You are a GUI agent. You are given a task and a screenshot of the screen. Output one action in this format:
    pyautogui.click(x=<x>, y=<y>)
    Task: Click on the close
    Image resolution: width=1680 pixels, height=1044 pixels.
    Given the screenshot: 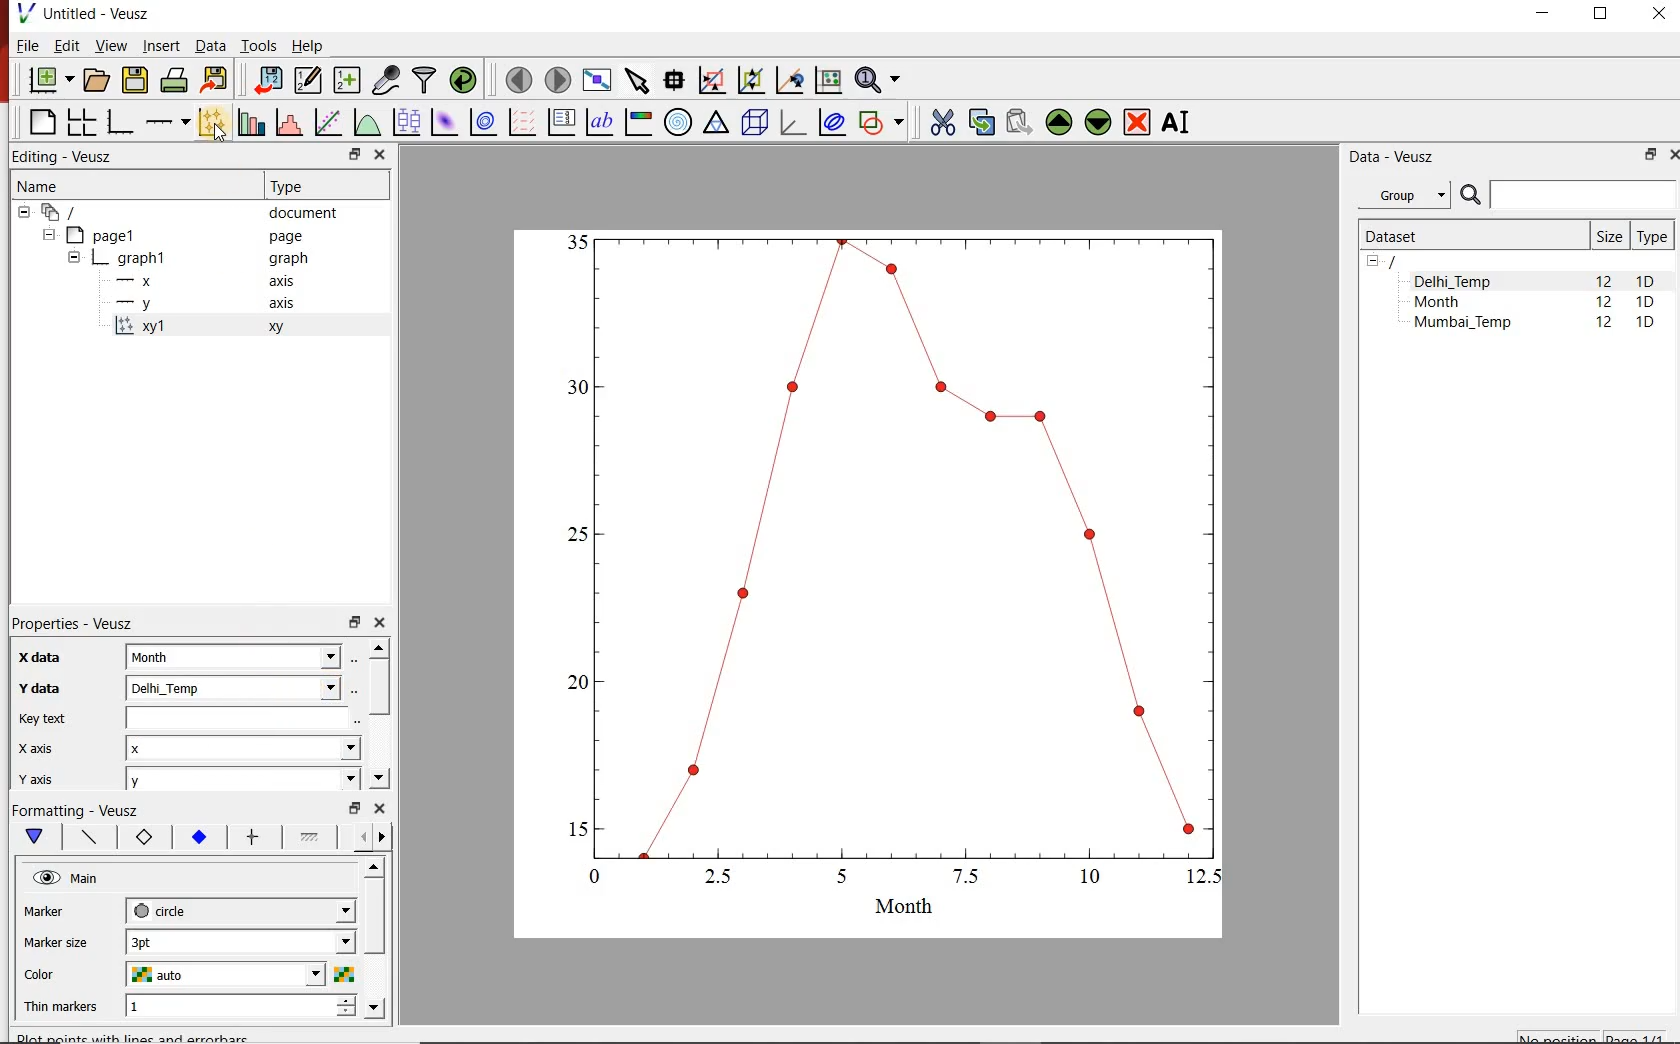 What is the action you would take?
    pyautogui.click(x=378, y=623)
    